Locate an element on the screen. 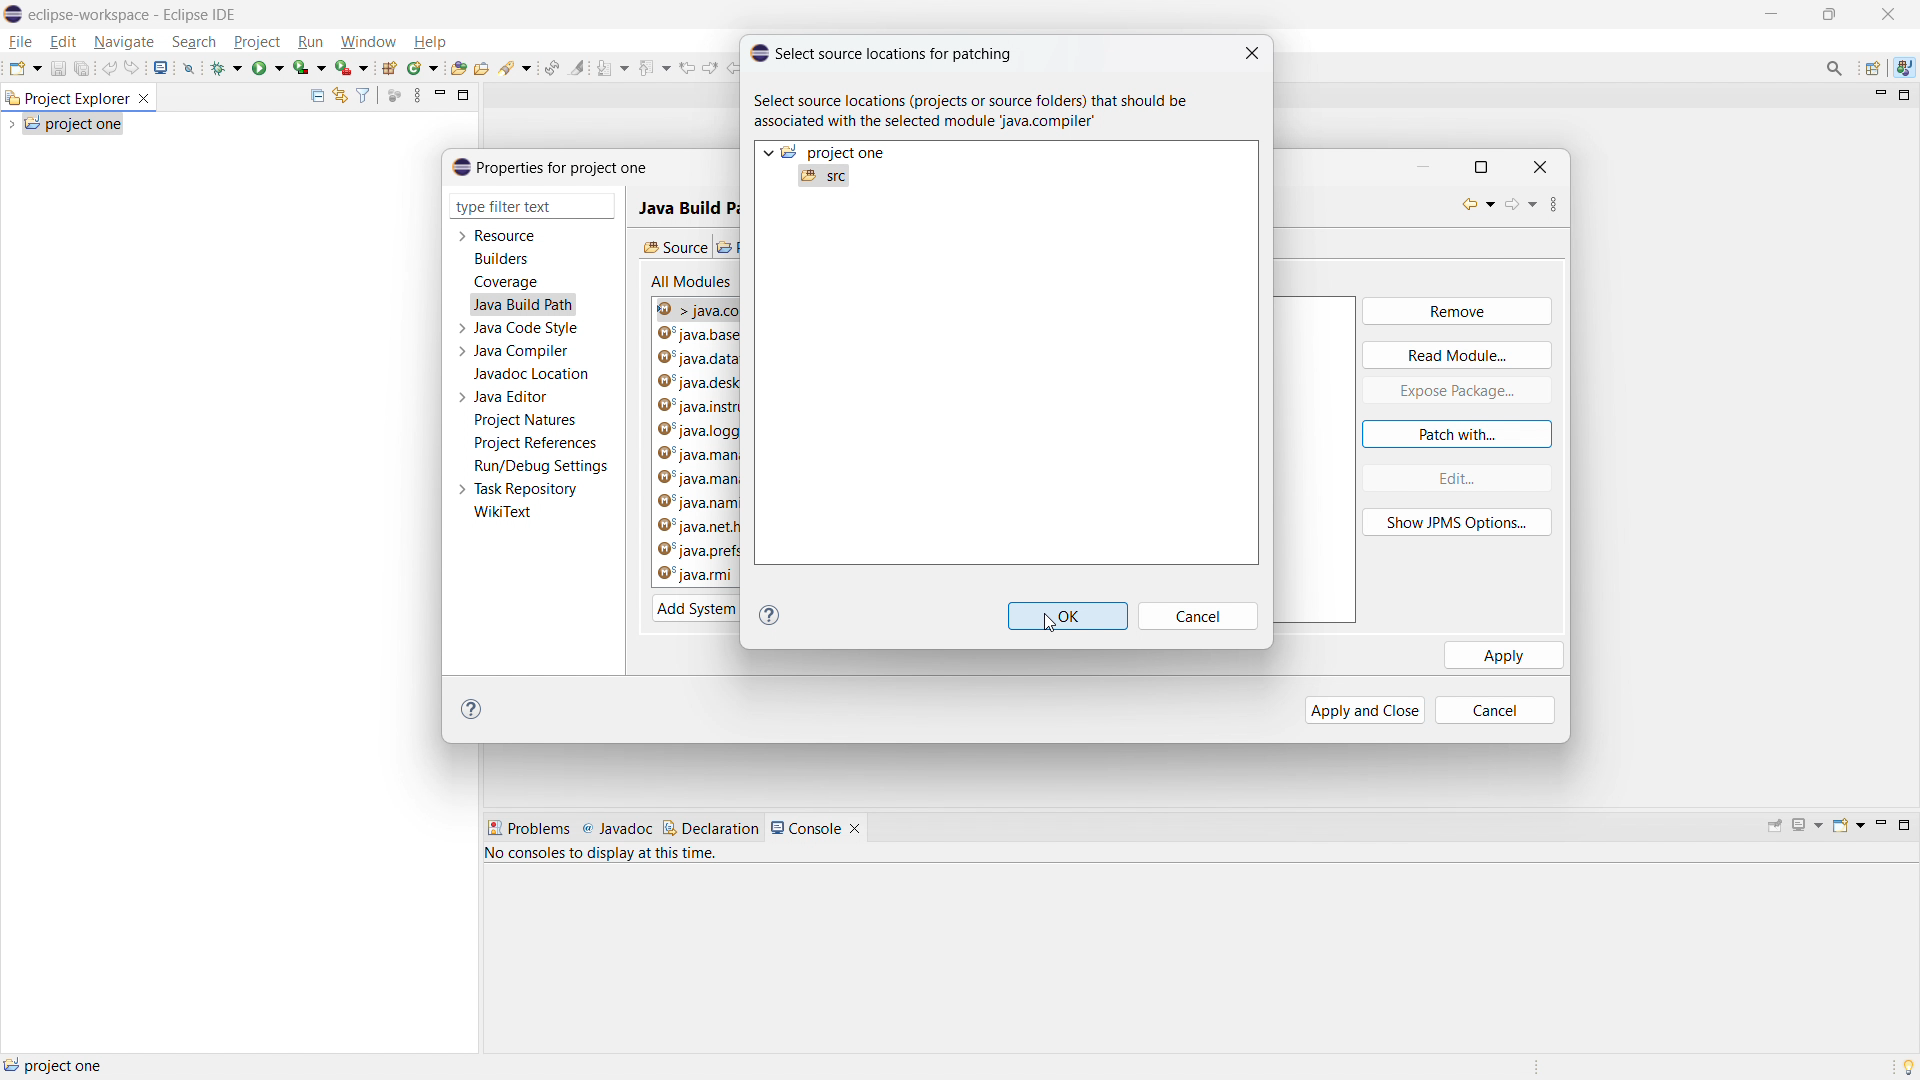  java build path selected is located at coordinates (522, 304).